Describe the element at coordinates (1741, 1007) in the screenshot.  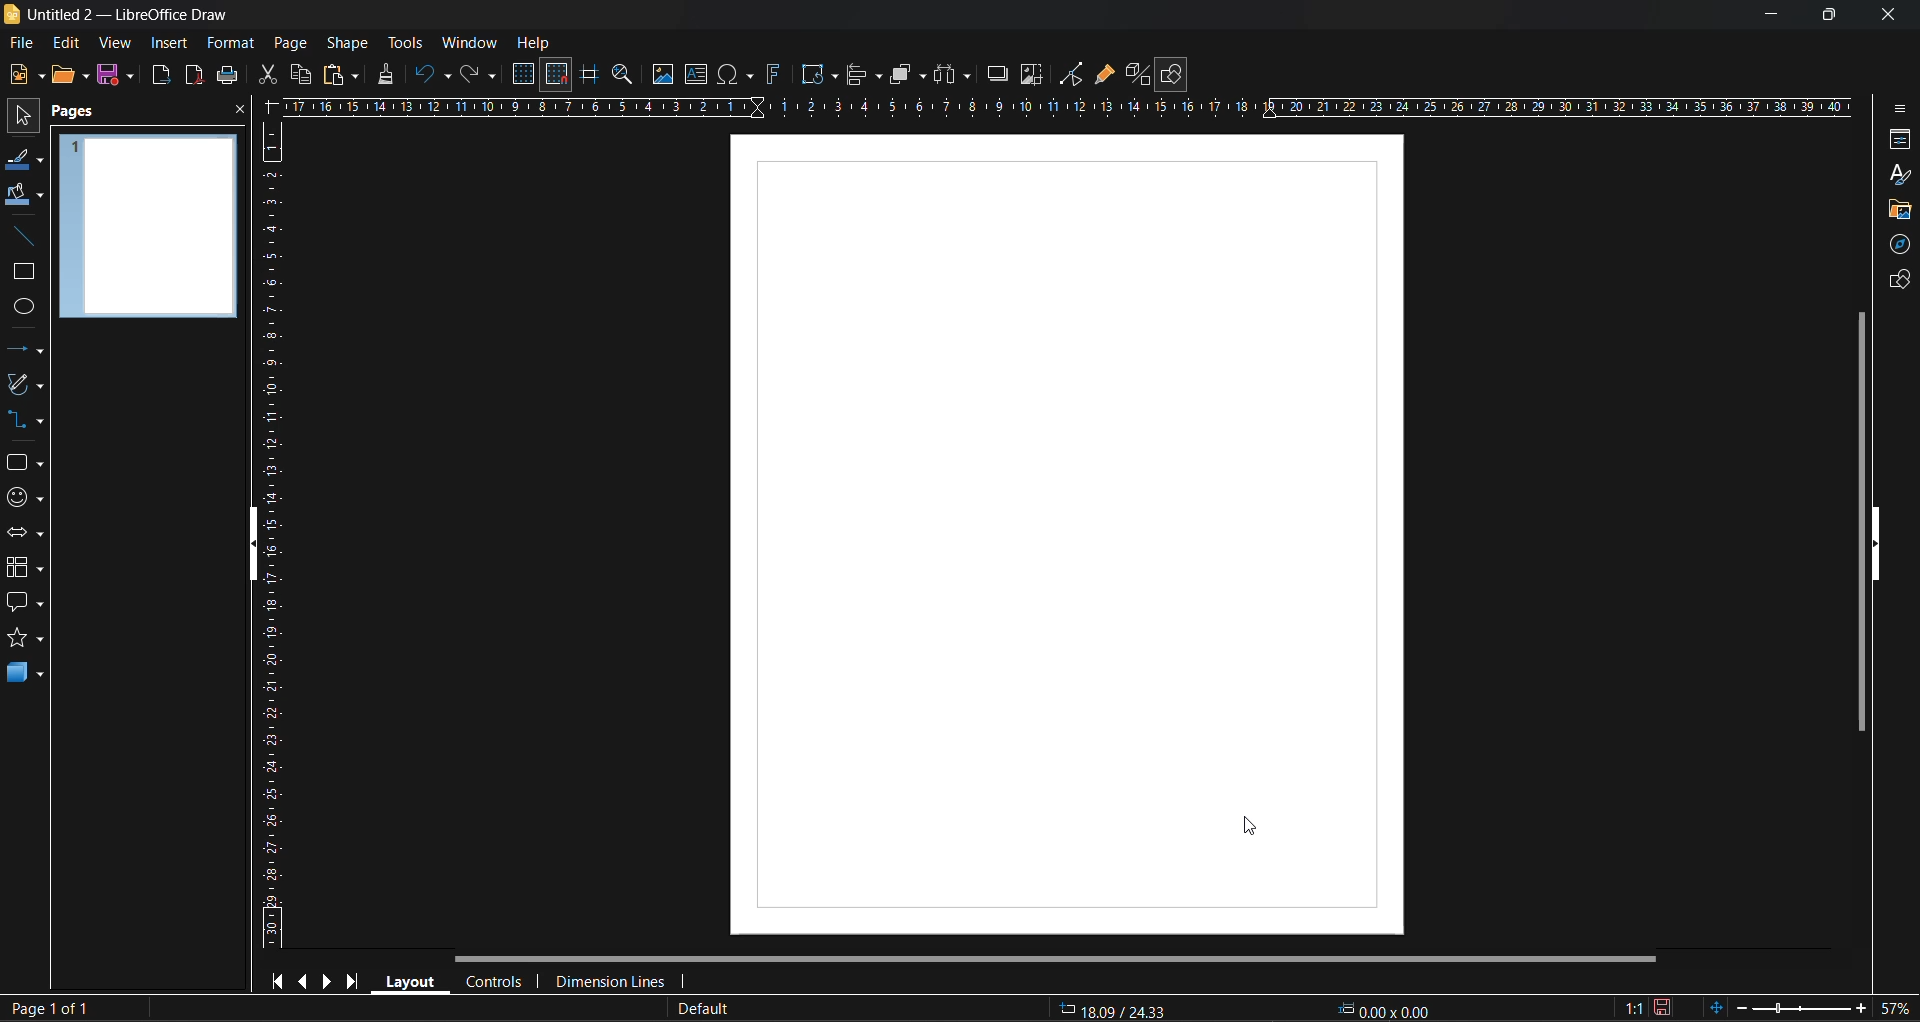
I see `zoom out` at that location.